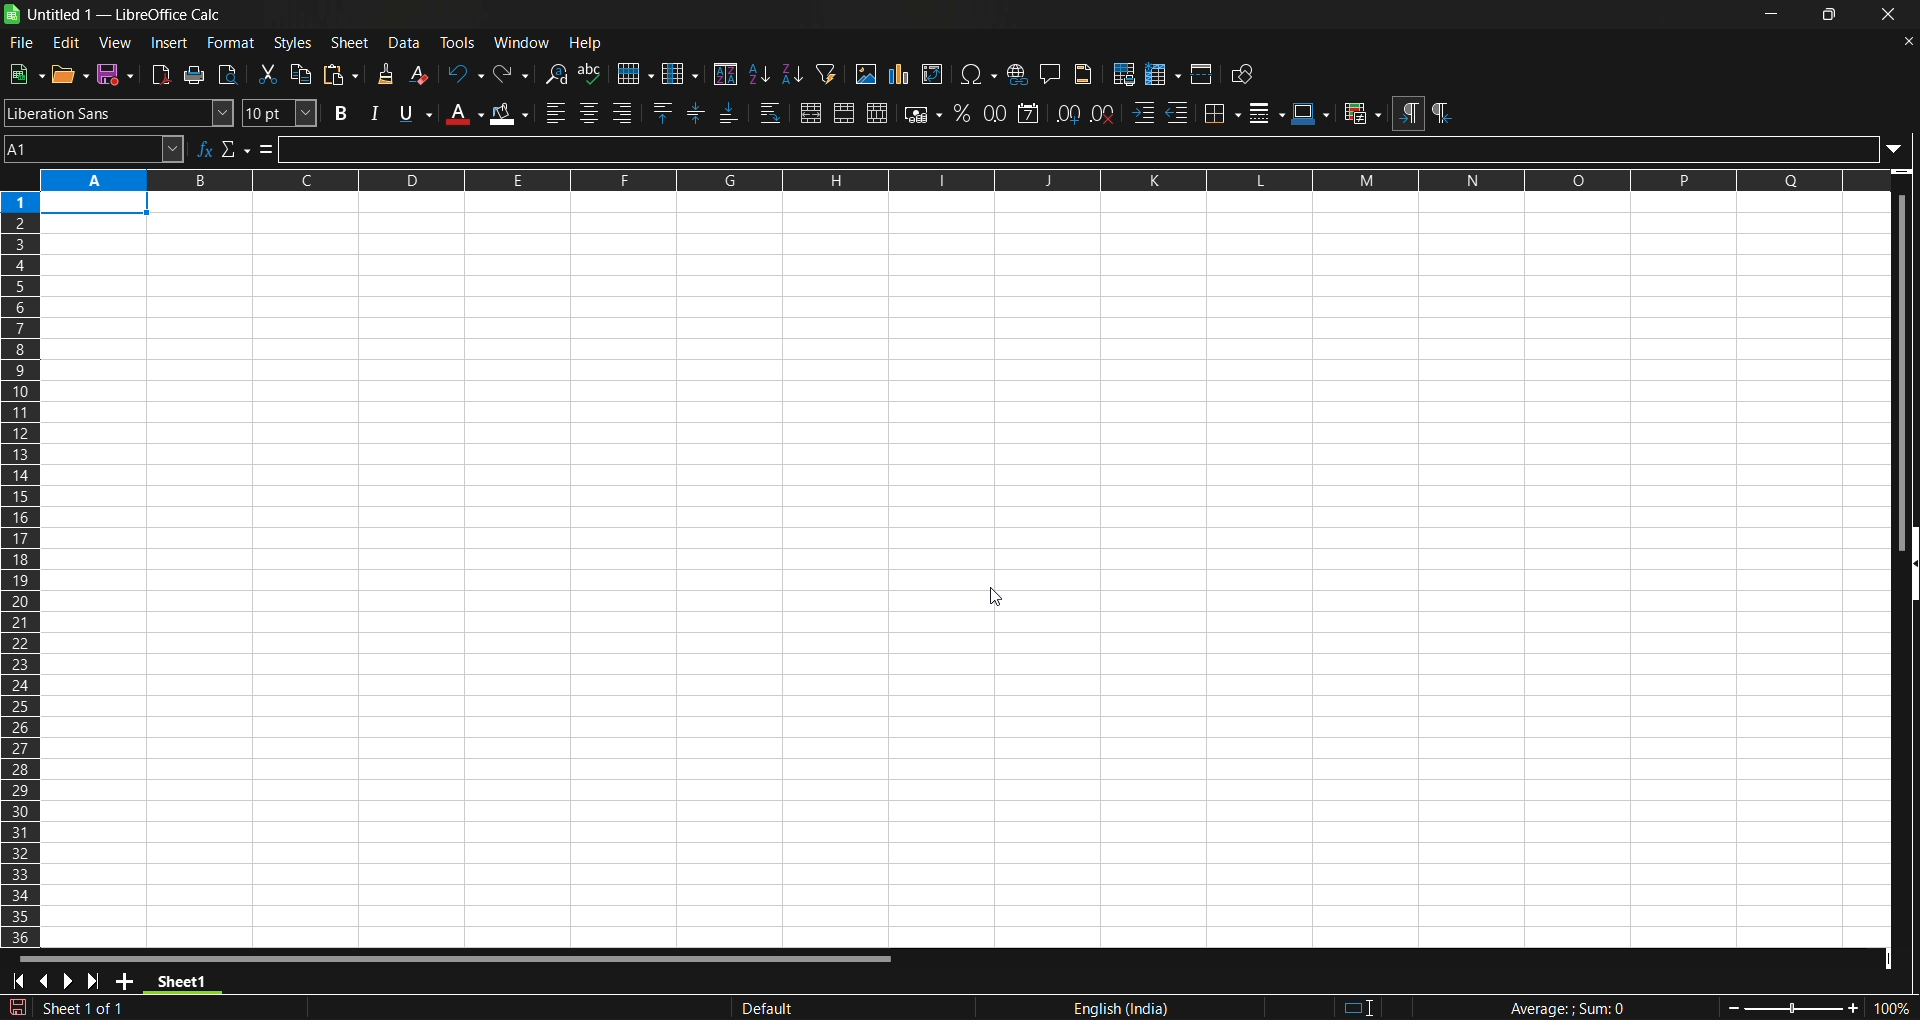 The width and height of the screenshot is (1920, 1020). What do you see at coordinates (1018, 74) in the screenshot?
I see `insert hyperlink` at bounding box center [1018, 74].